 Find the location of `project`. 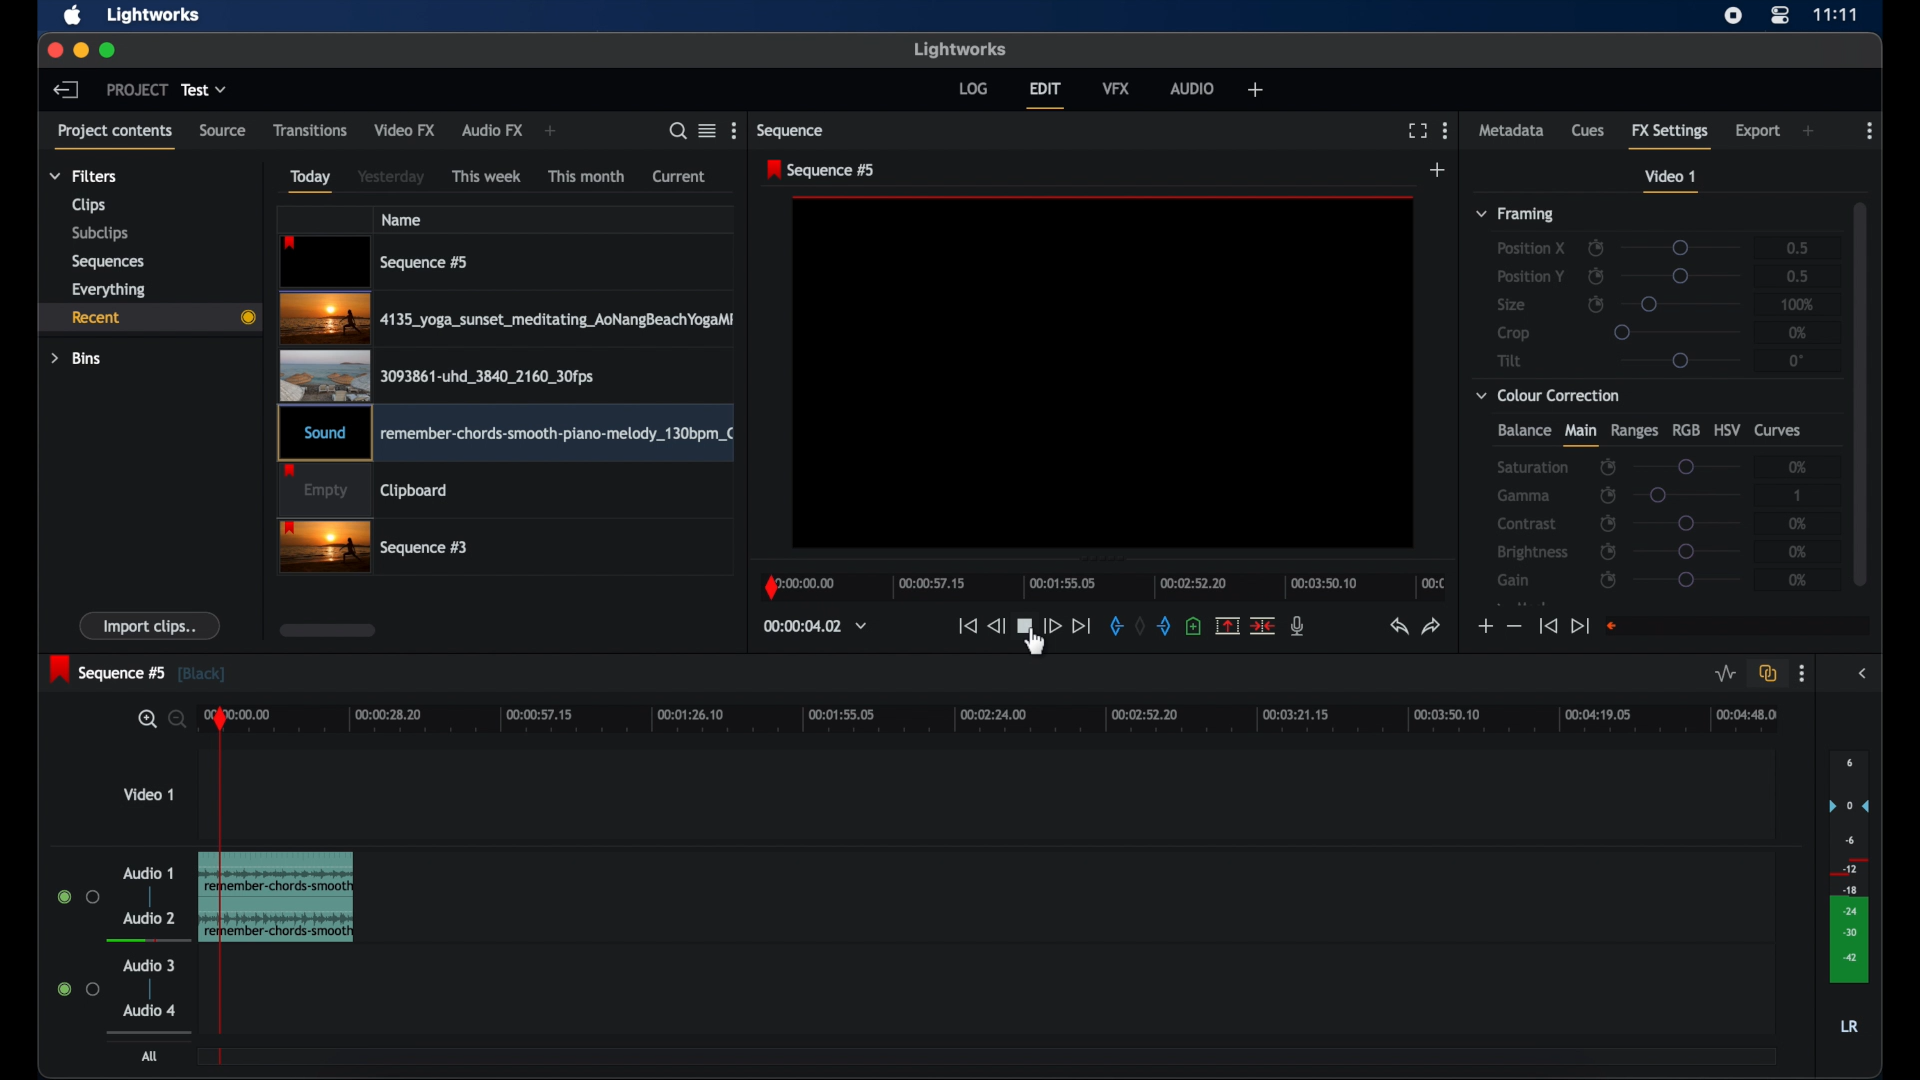

project is located at coordinates (136, 89).